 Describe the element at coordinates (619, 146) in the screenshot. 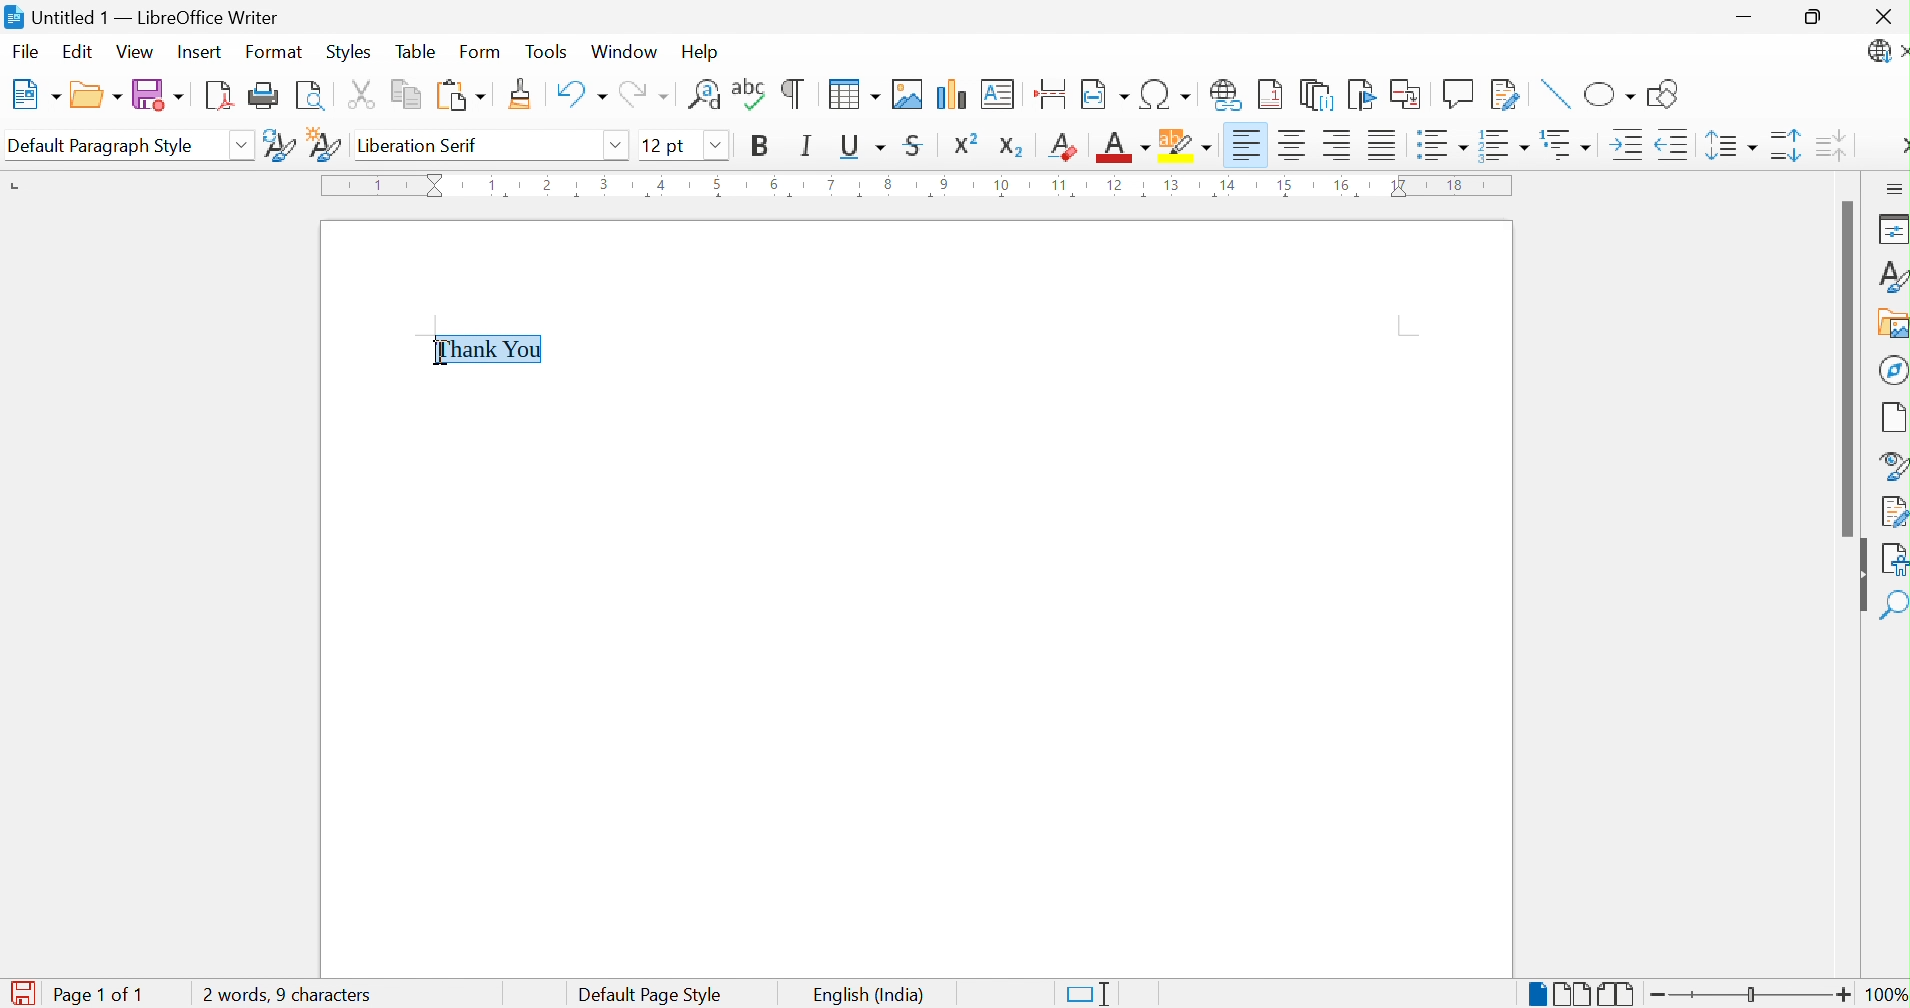

I see `Drop Down` at that location.